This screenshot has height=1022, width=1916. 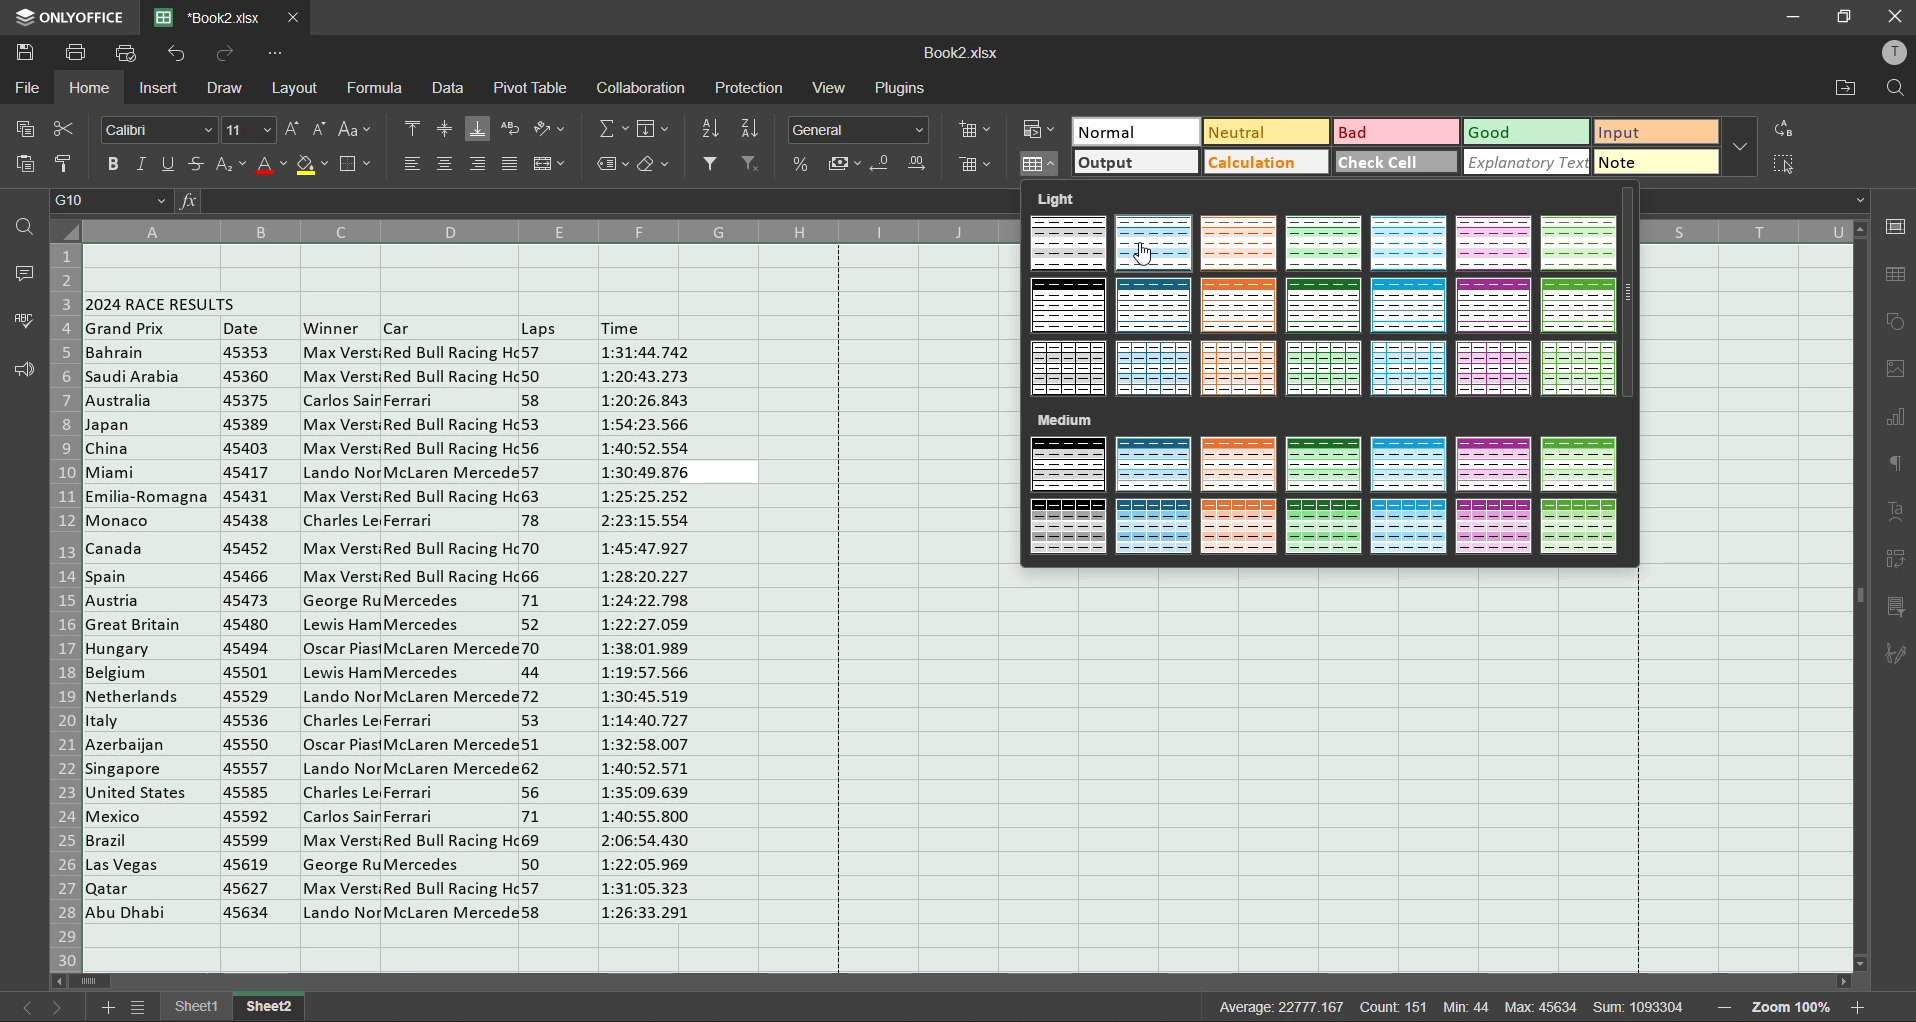 I want to click on table style medium 12, so click(x=1407, y=526).